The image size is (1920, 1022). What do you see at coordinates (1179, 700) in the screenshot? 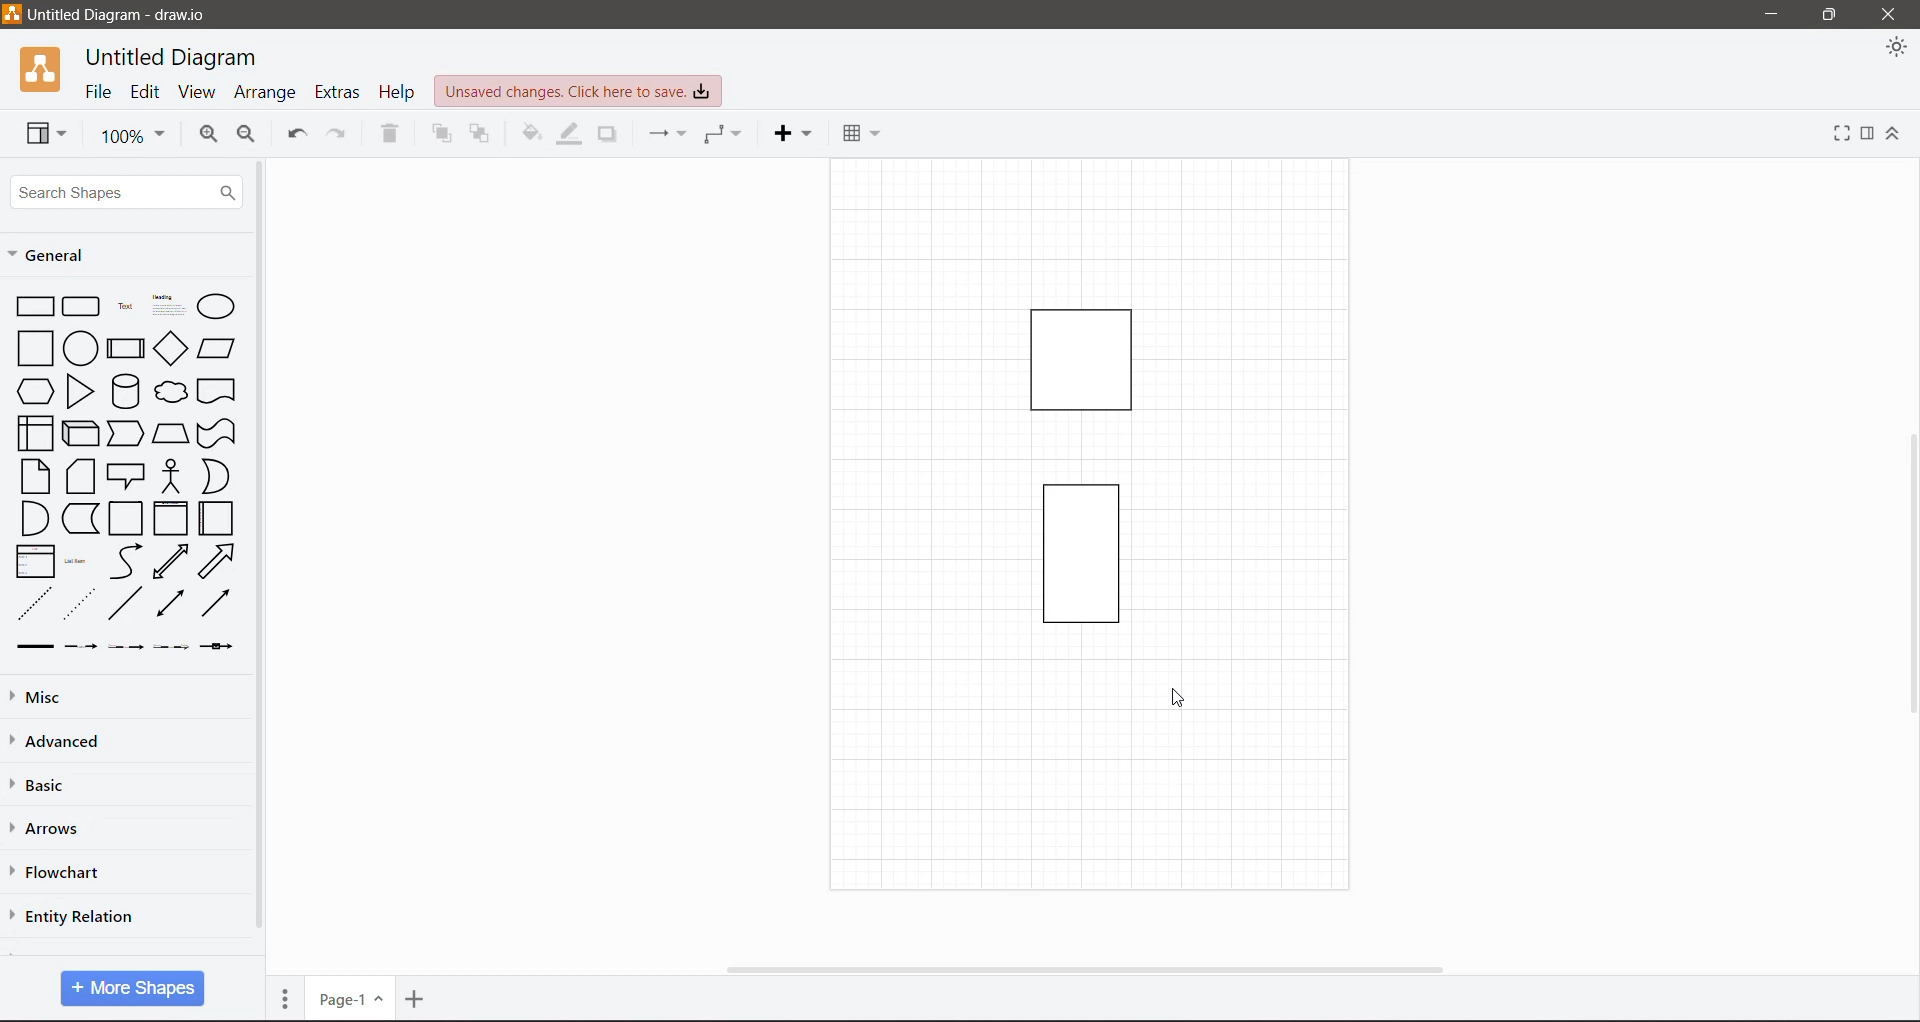
I see `cursor` at bounding box center [1179, 700].